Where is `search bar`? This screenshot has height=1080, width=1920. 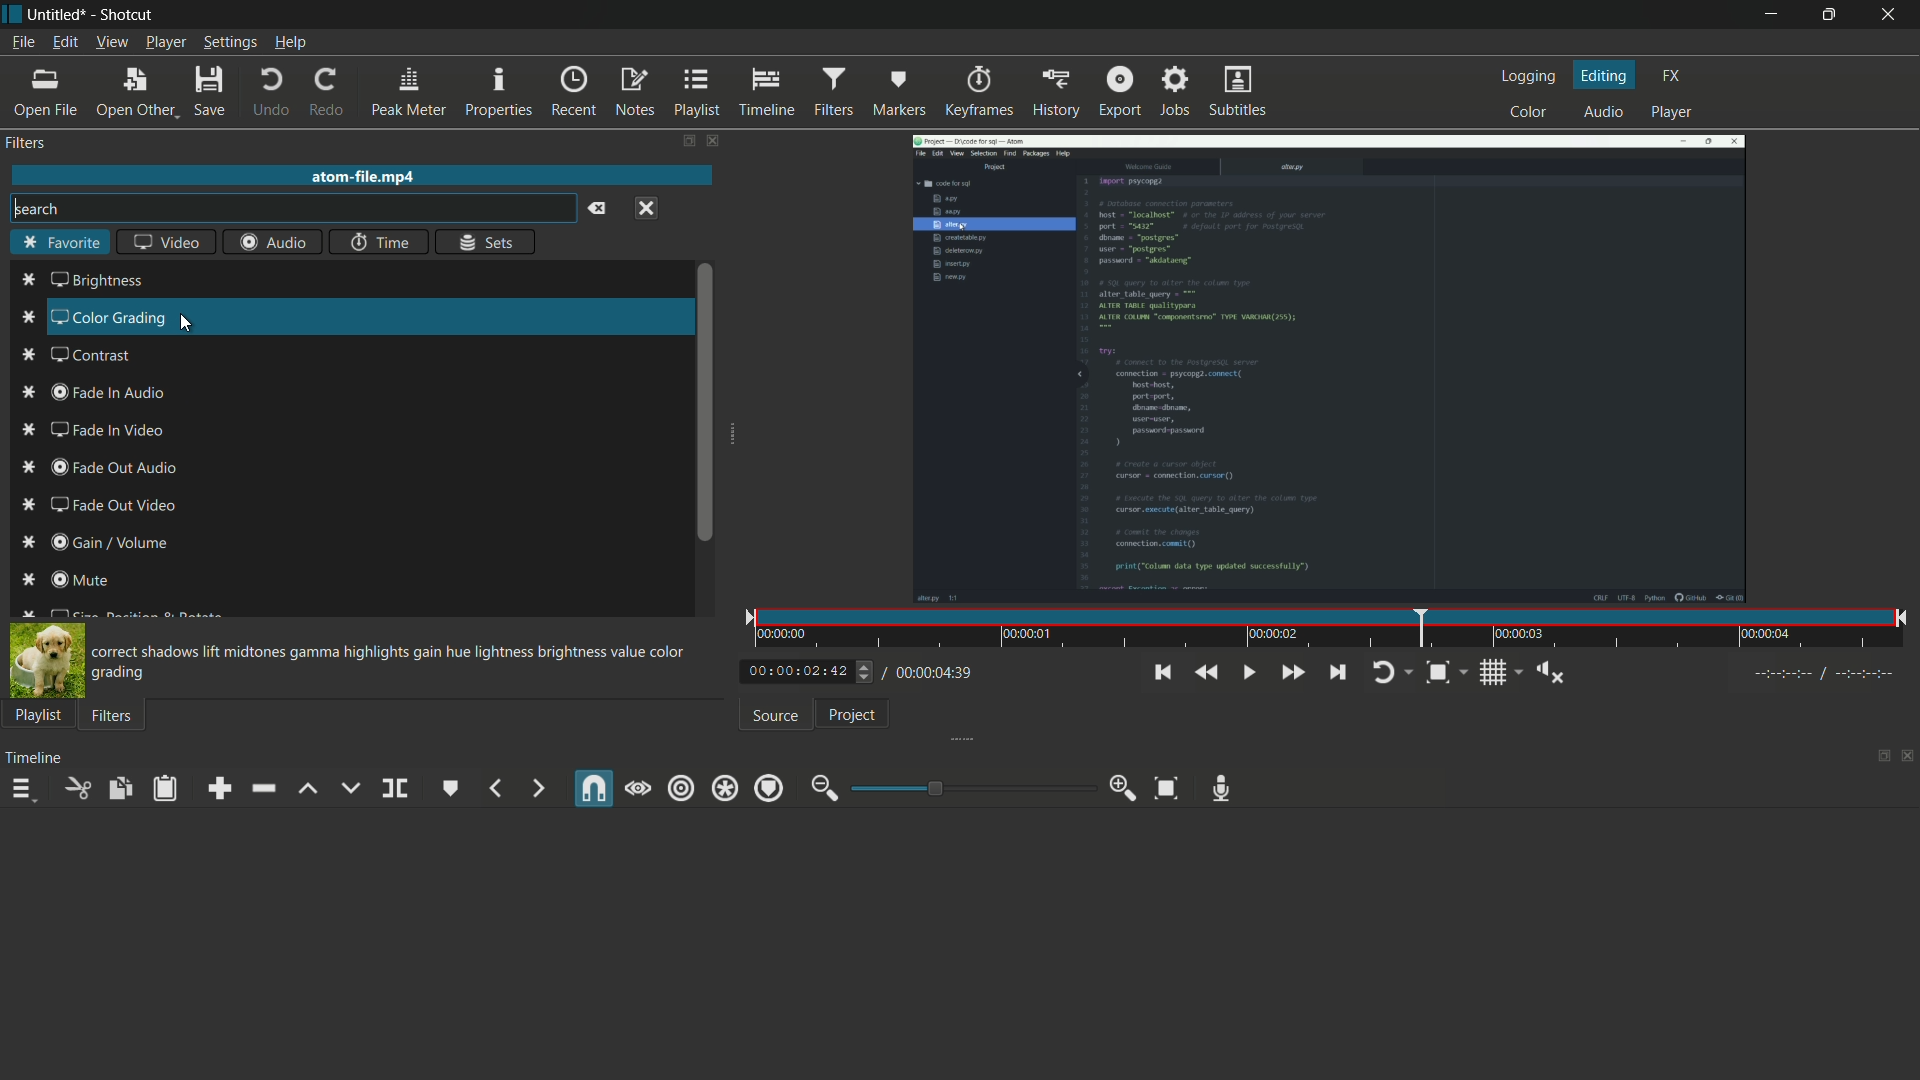
search bar is located at coordinates (293, 208).